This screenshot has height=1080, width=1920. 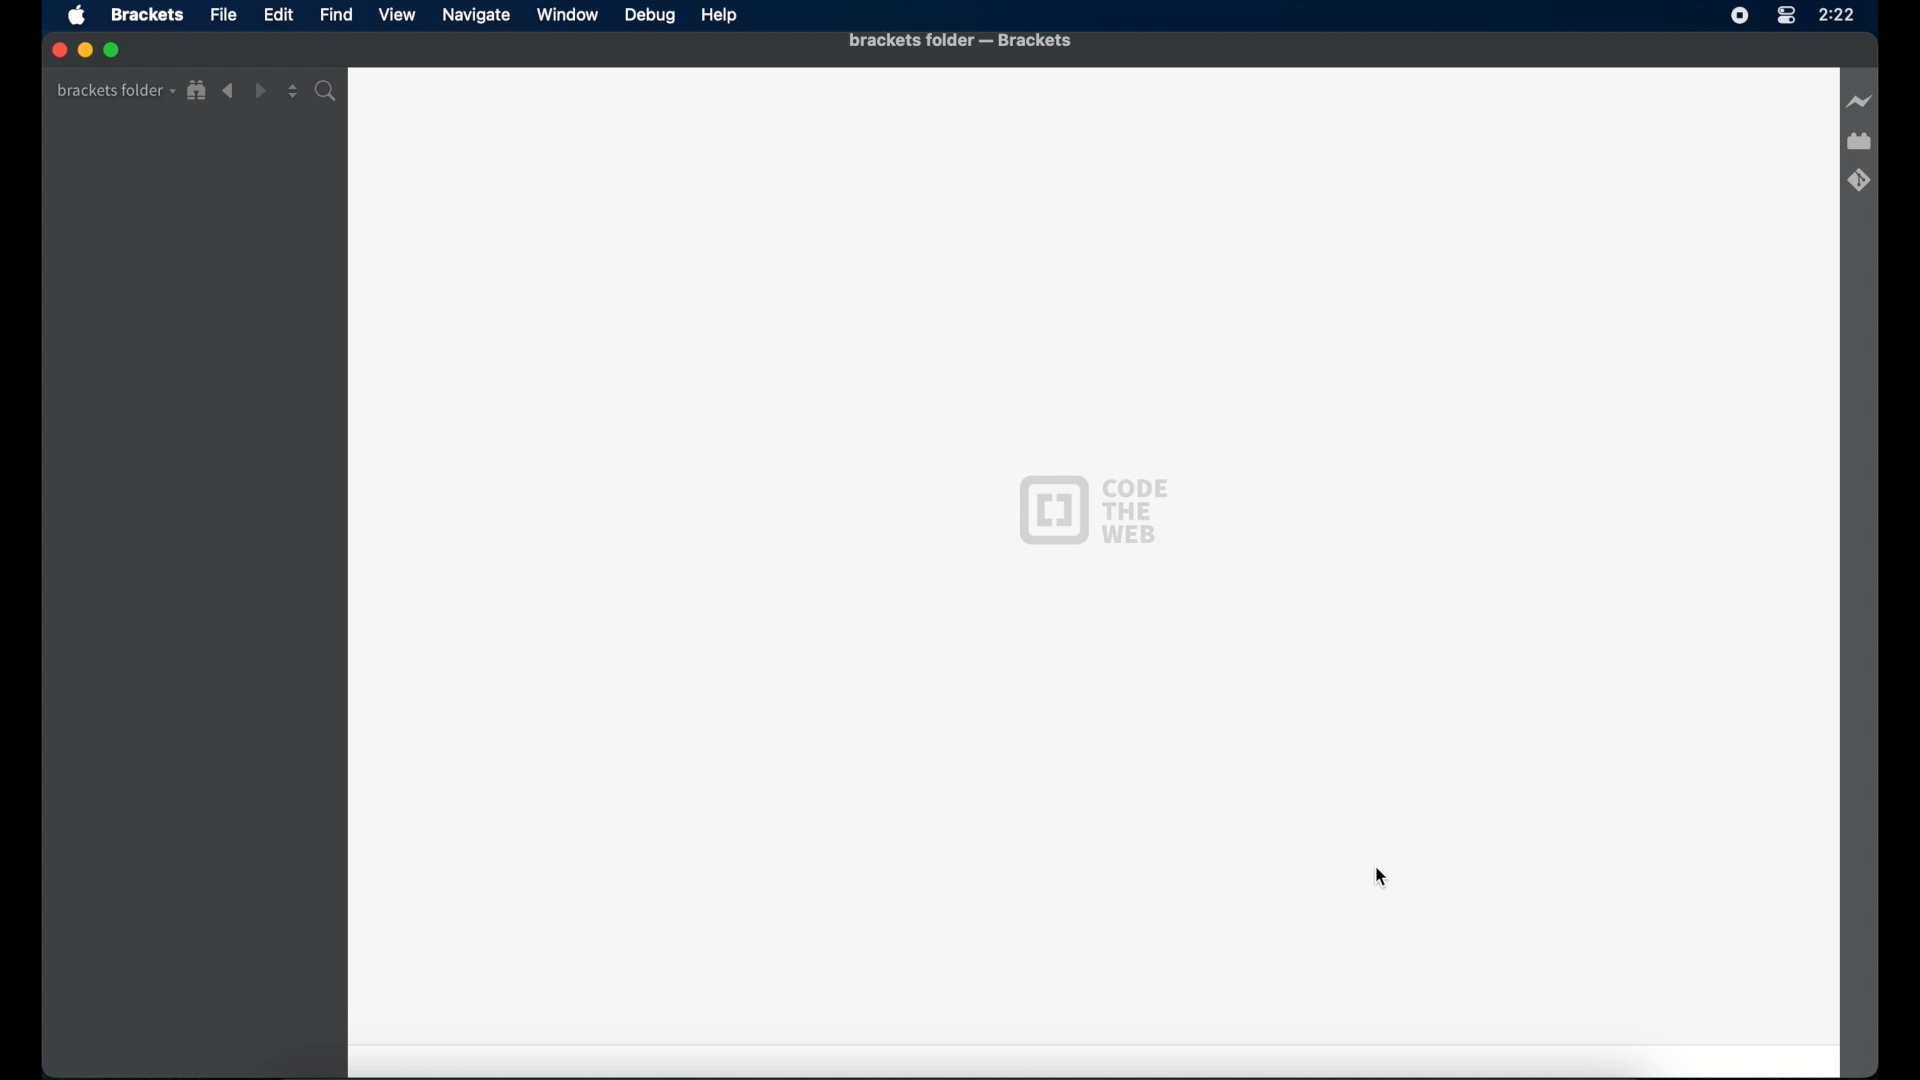 I want to click on show file in tree, so click(x=198, y=91).